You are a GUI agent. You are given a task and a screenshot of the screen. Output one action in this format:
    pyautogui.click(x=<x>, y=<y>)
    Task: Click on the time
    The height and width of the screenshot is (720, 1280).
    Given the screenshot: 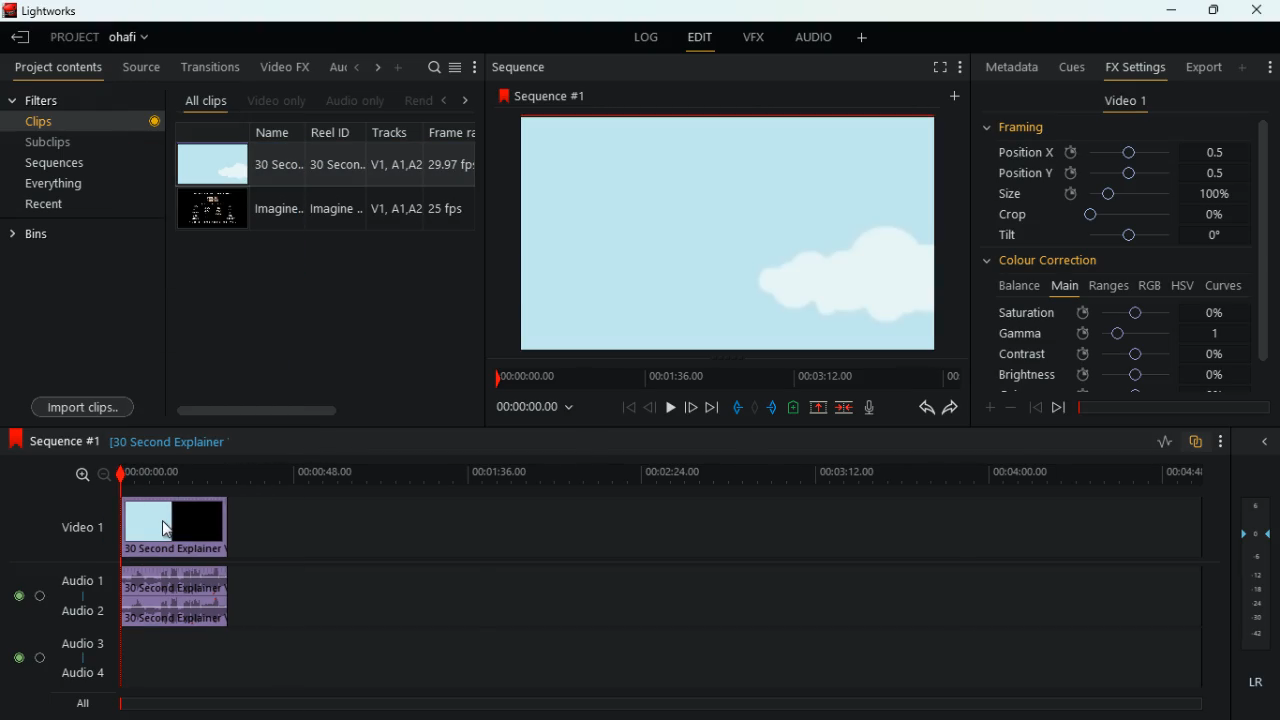 What is the action you would take?
    pyautogui.click(x=659, y=475)
    